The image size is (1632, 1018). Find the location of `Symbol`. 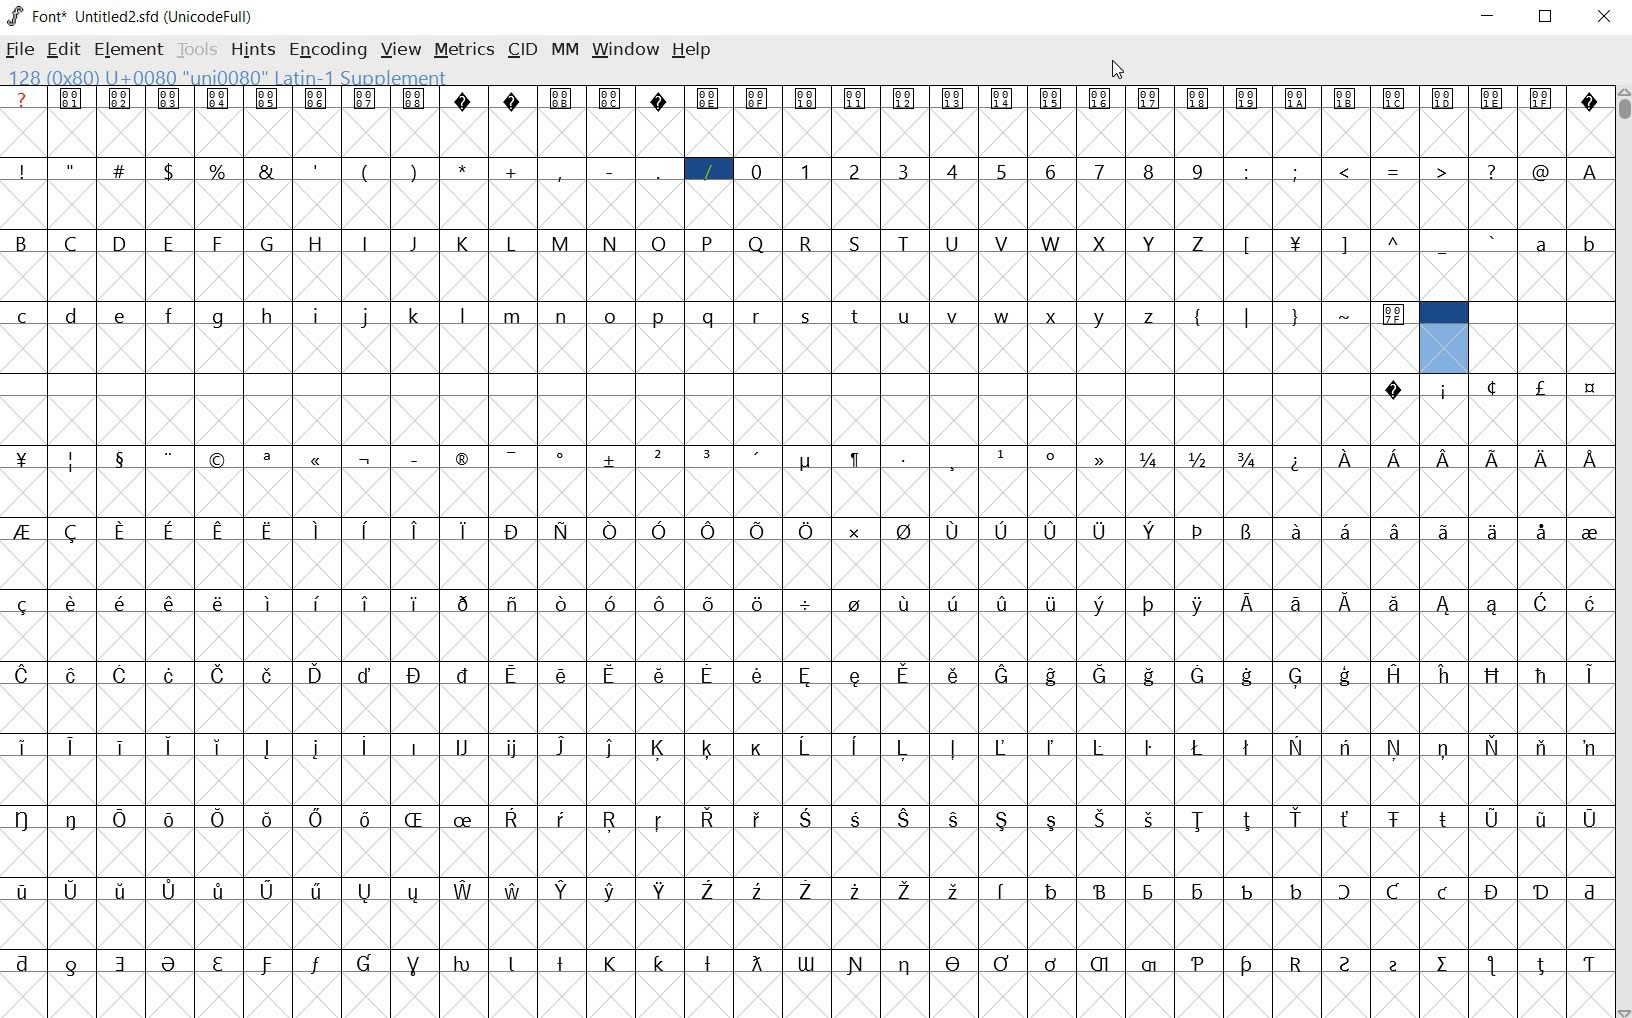

Symbol is located at coordinates (1345, 457).